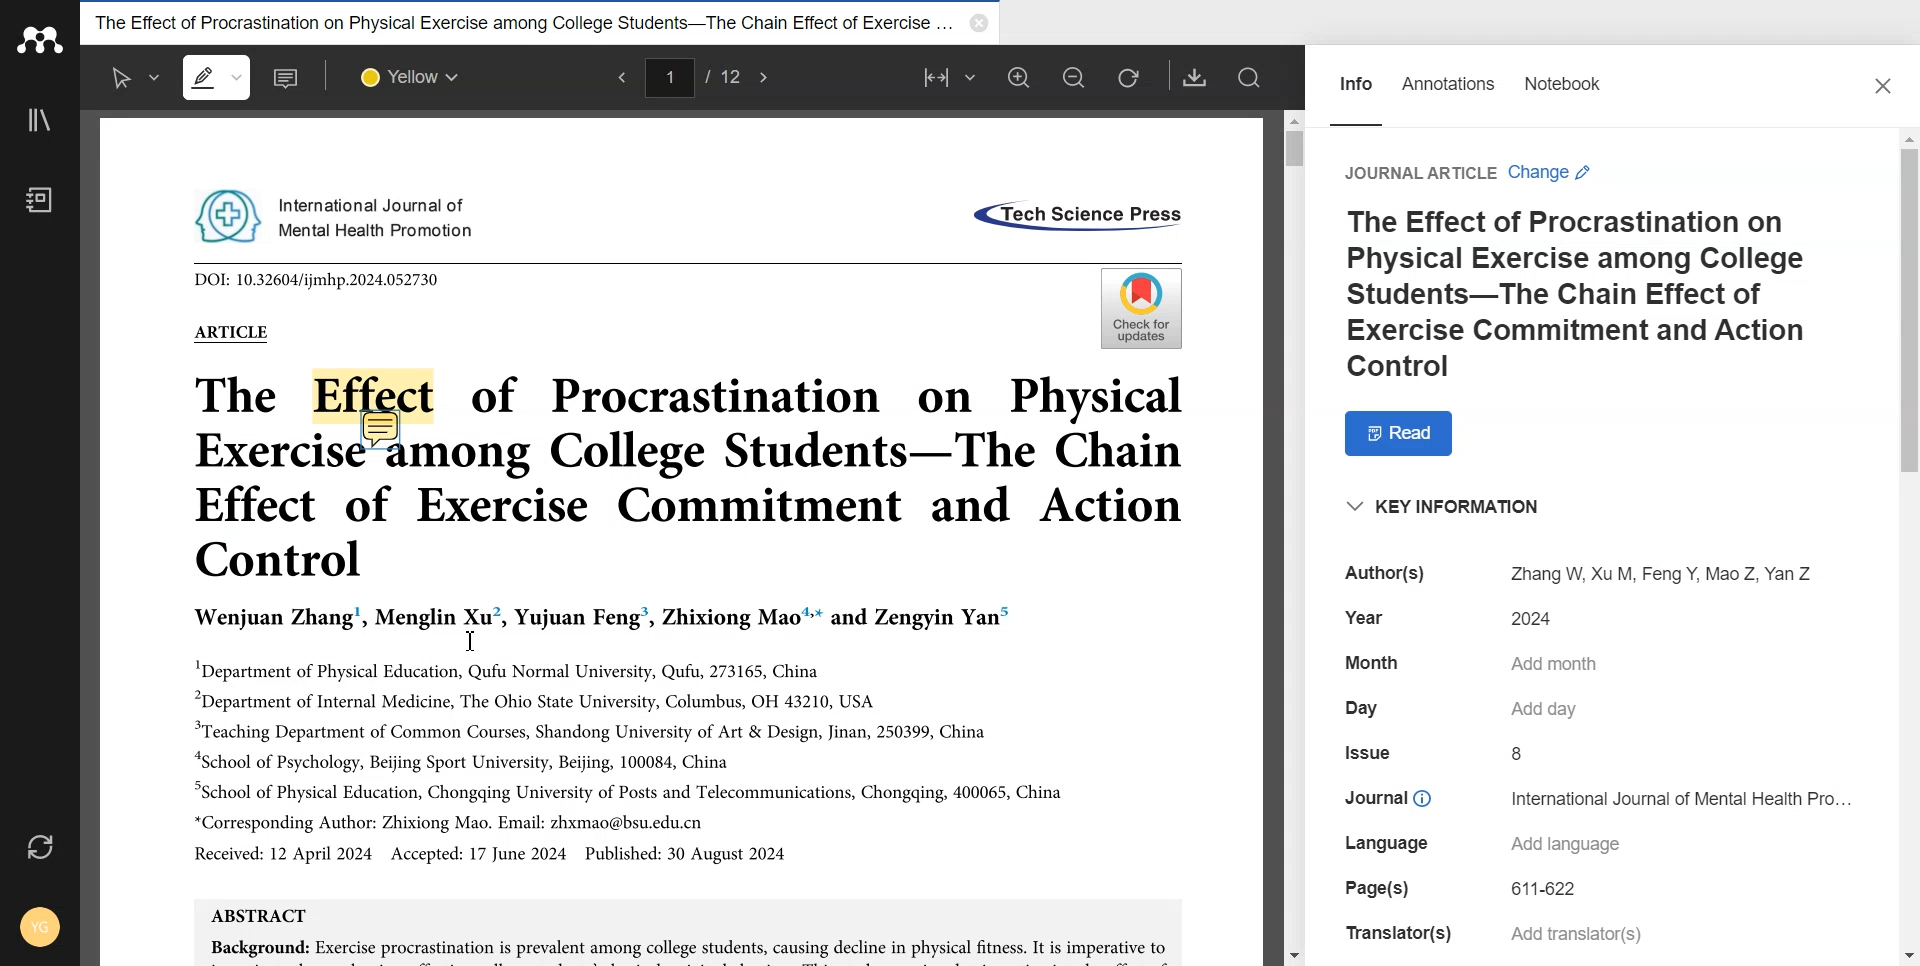 The width and height of the screenshot is (1920, 966). Describe the element at coordinates (762, 78) in the screenshot. I see `Next` at that location.